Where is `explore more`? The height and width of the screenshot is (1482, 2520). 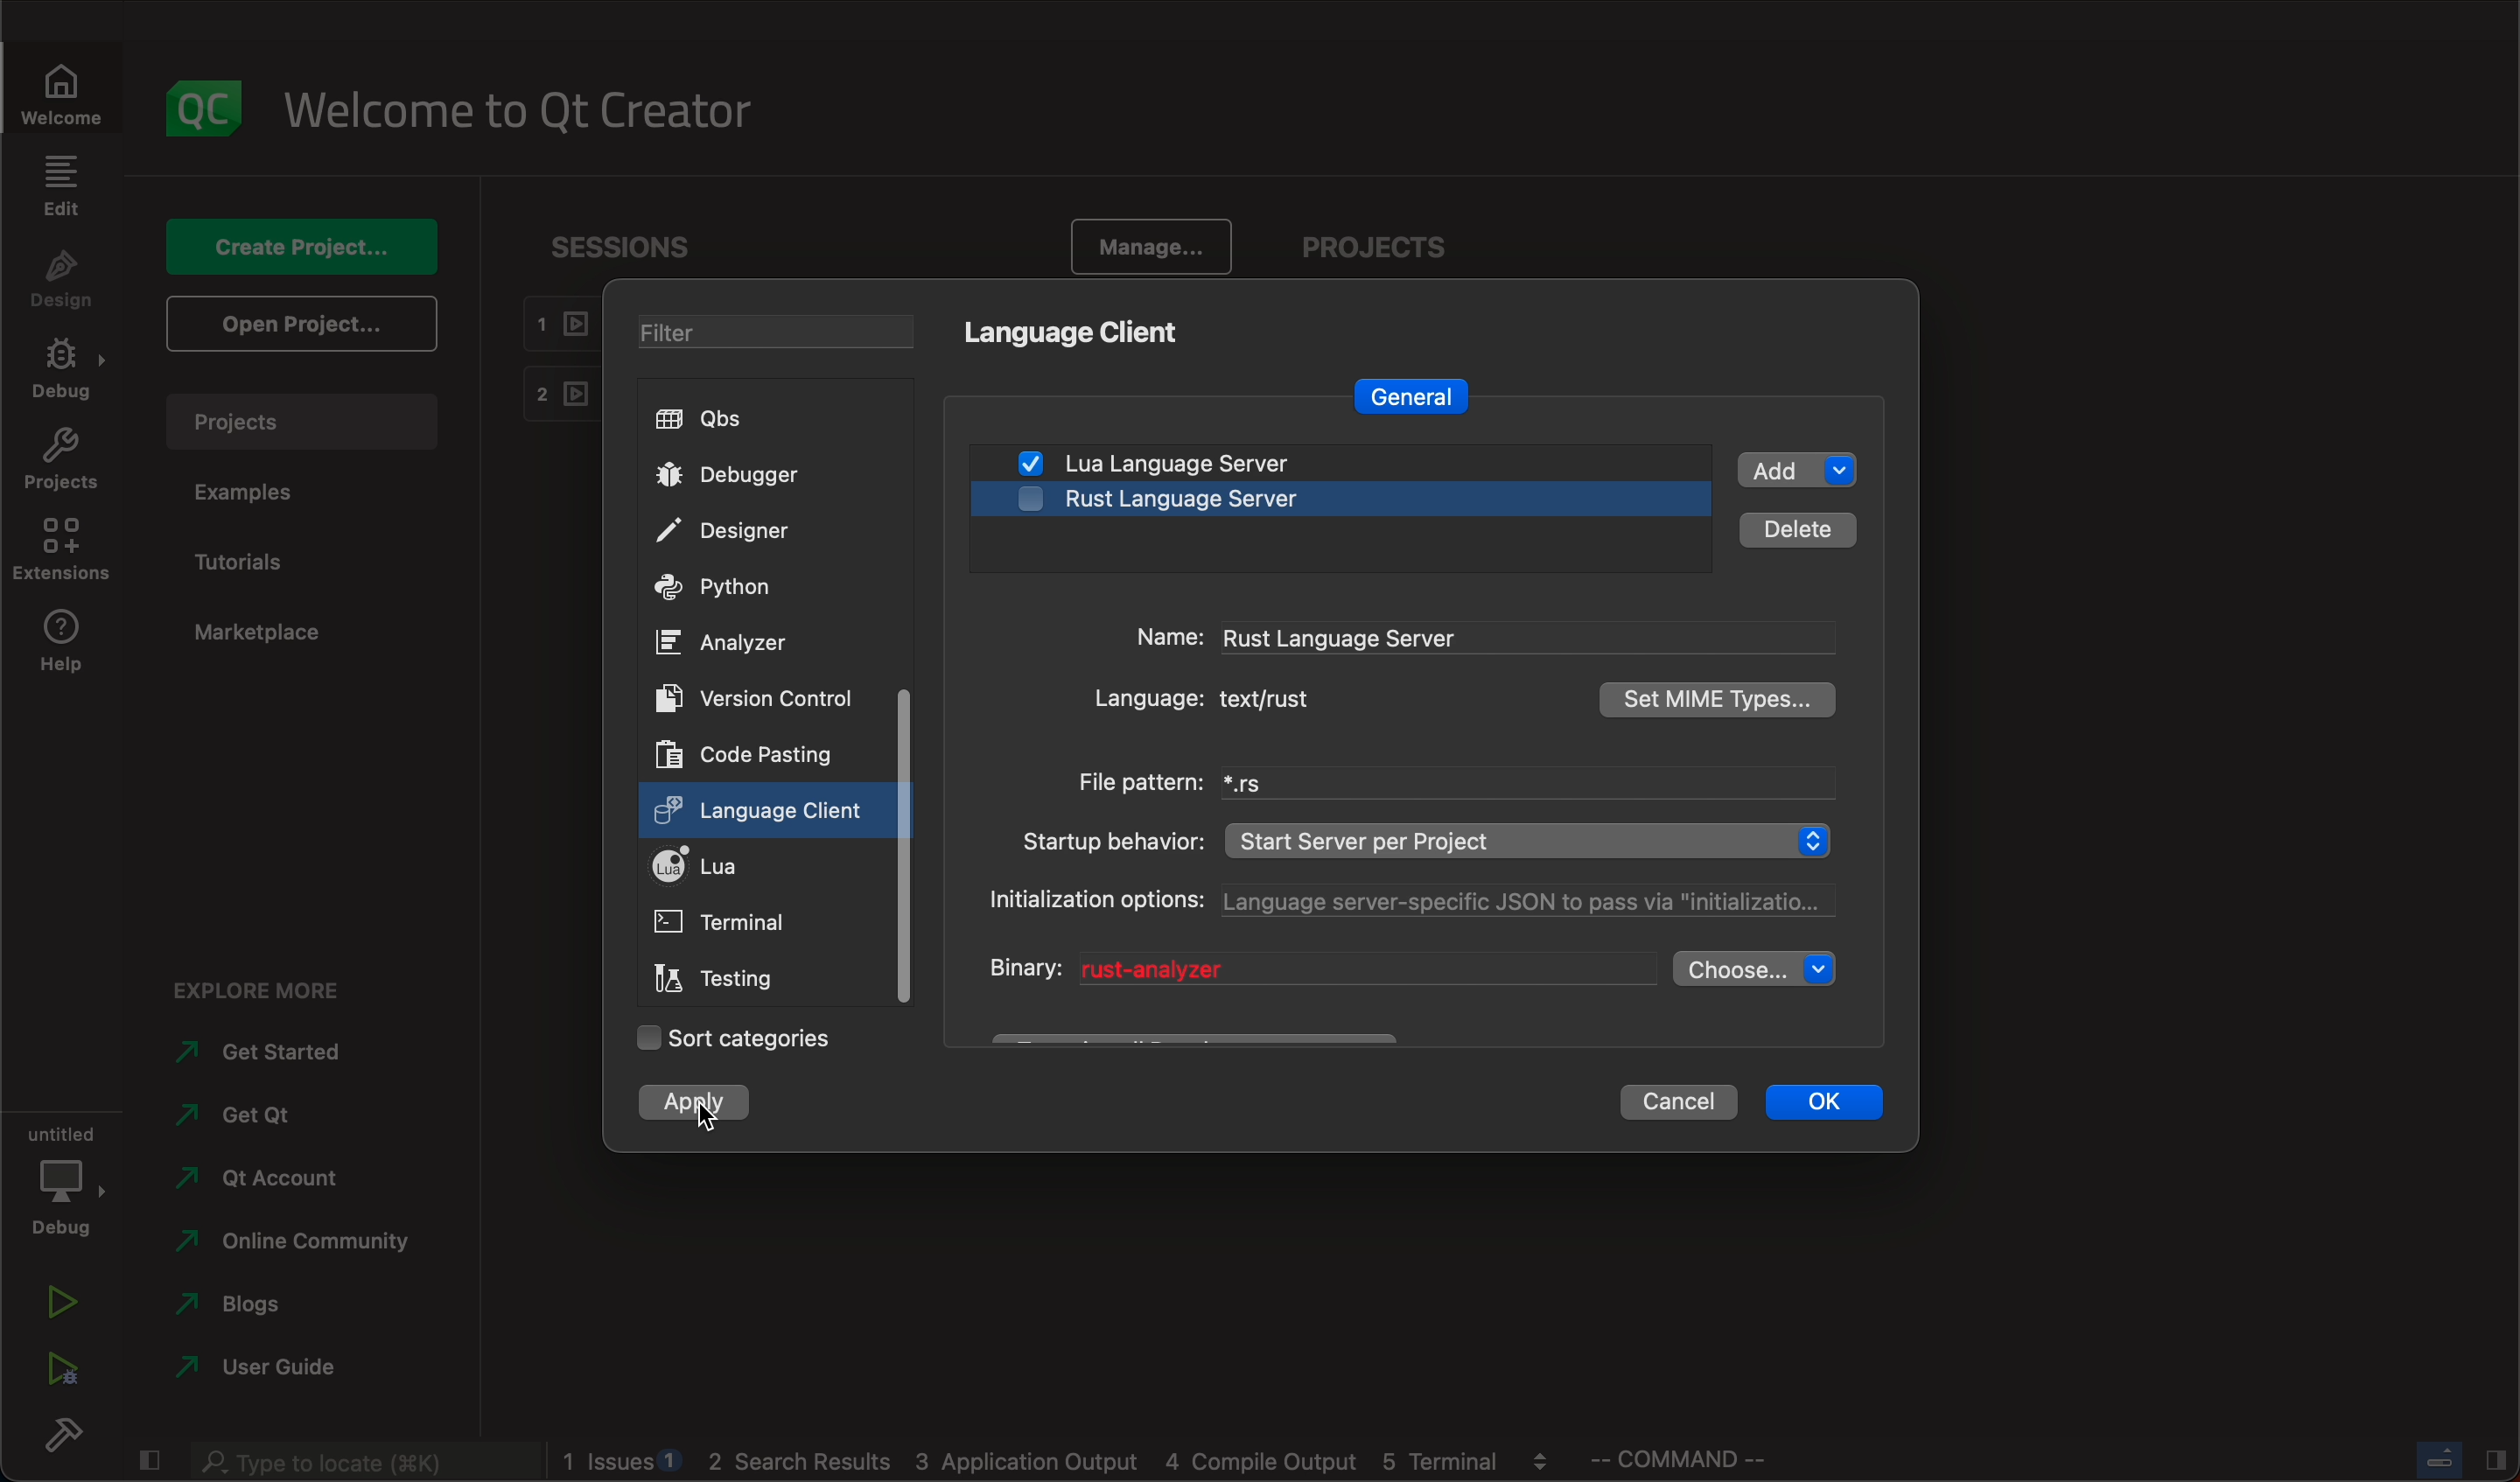
explore more is located at coordinates (276, 987).